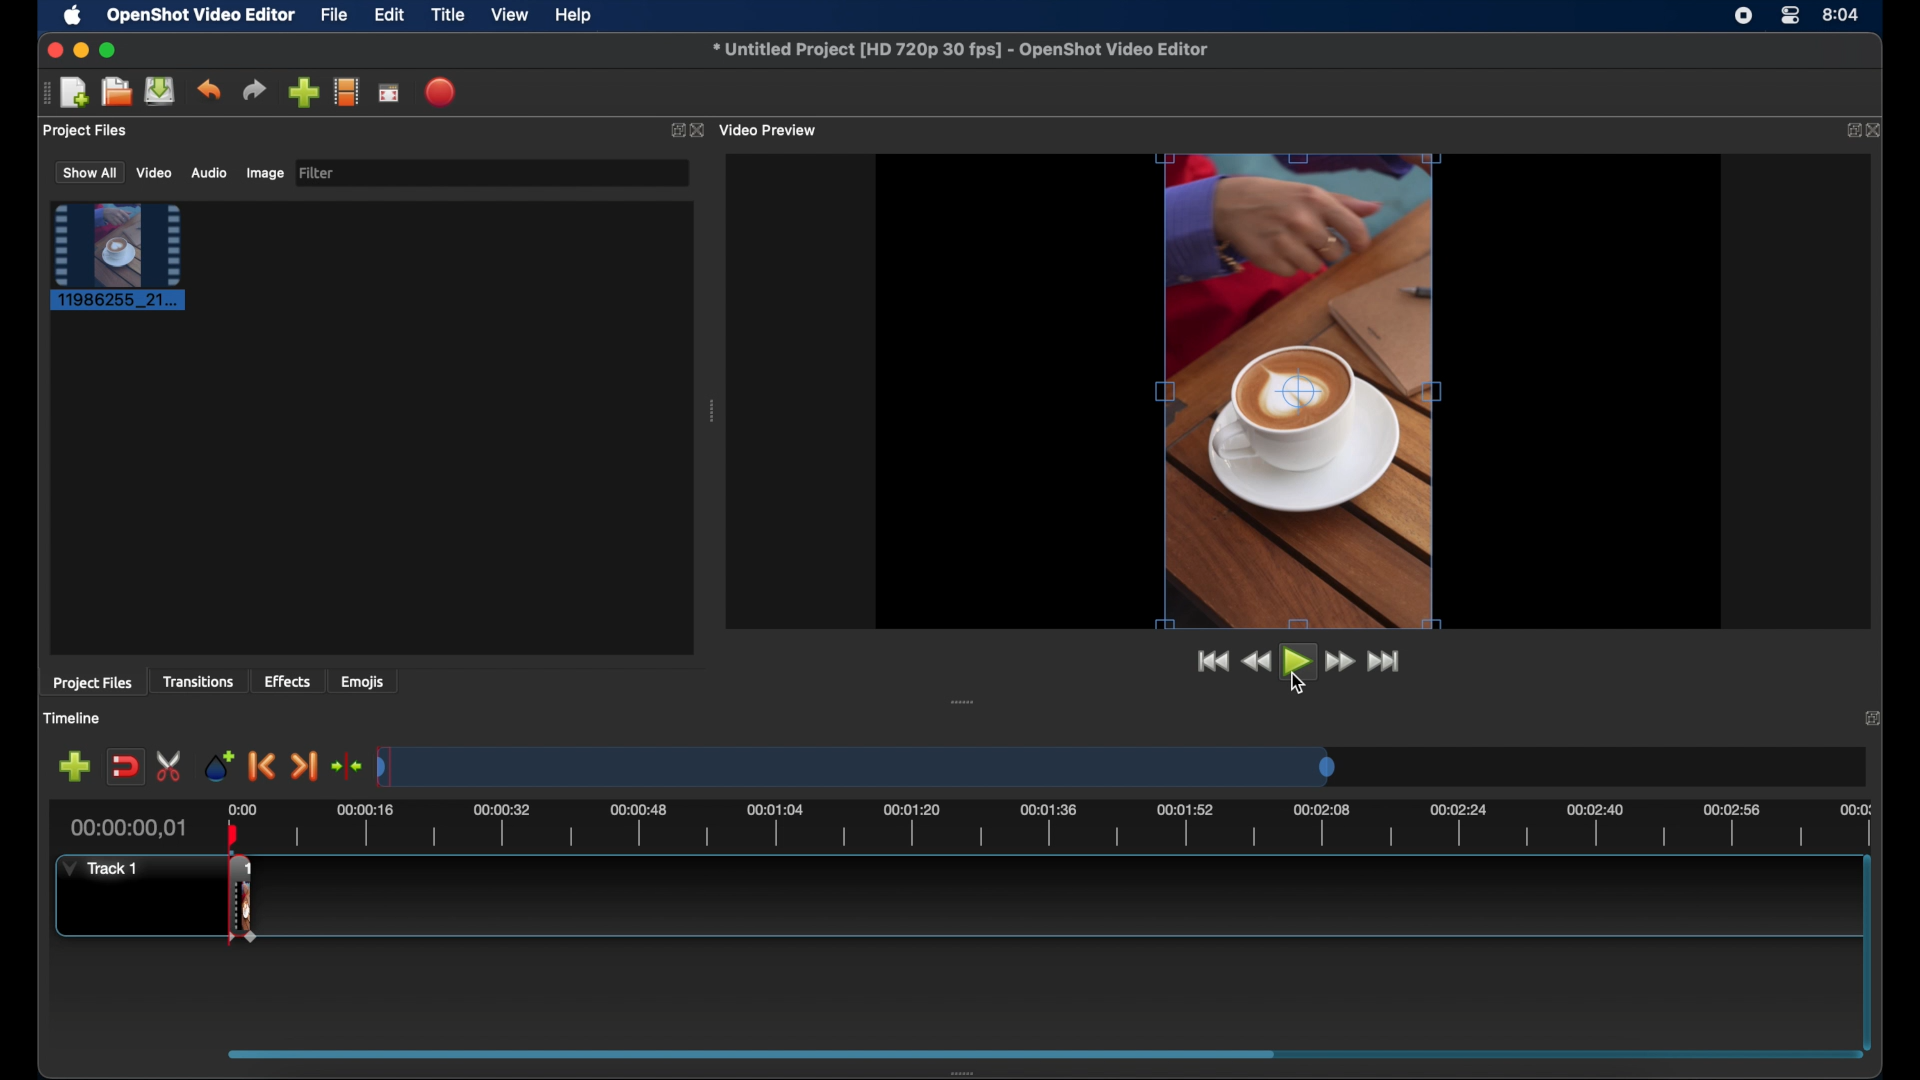  Describe the element at coordinates (856, 769) in the screenshot. I see `timeline scale` at that location.